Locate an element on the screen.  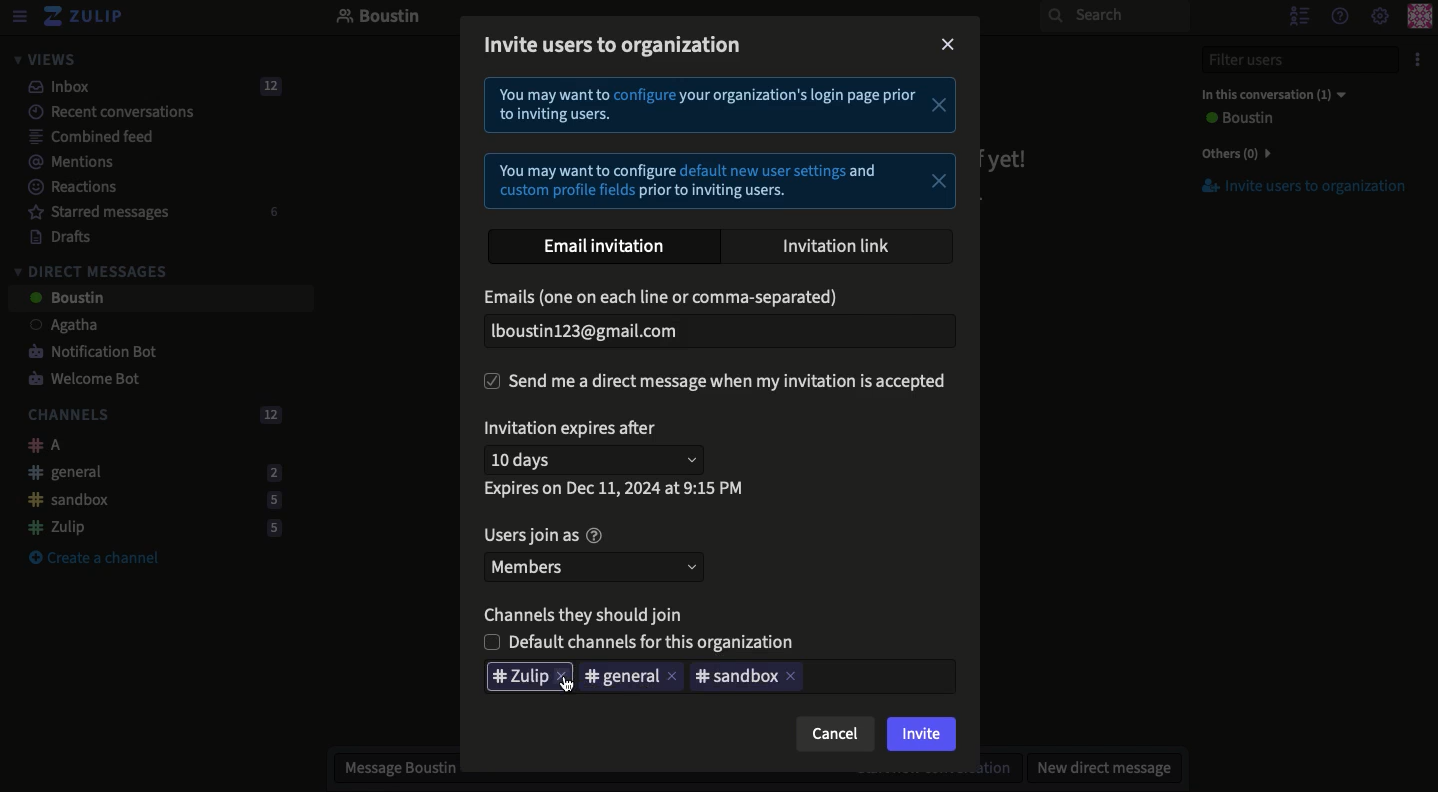
Zulip is located at coordinates (148, 527).